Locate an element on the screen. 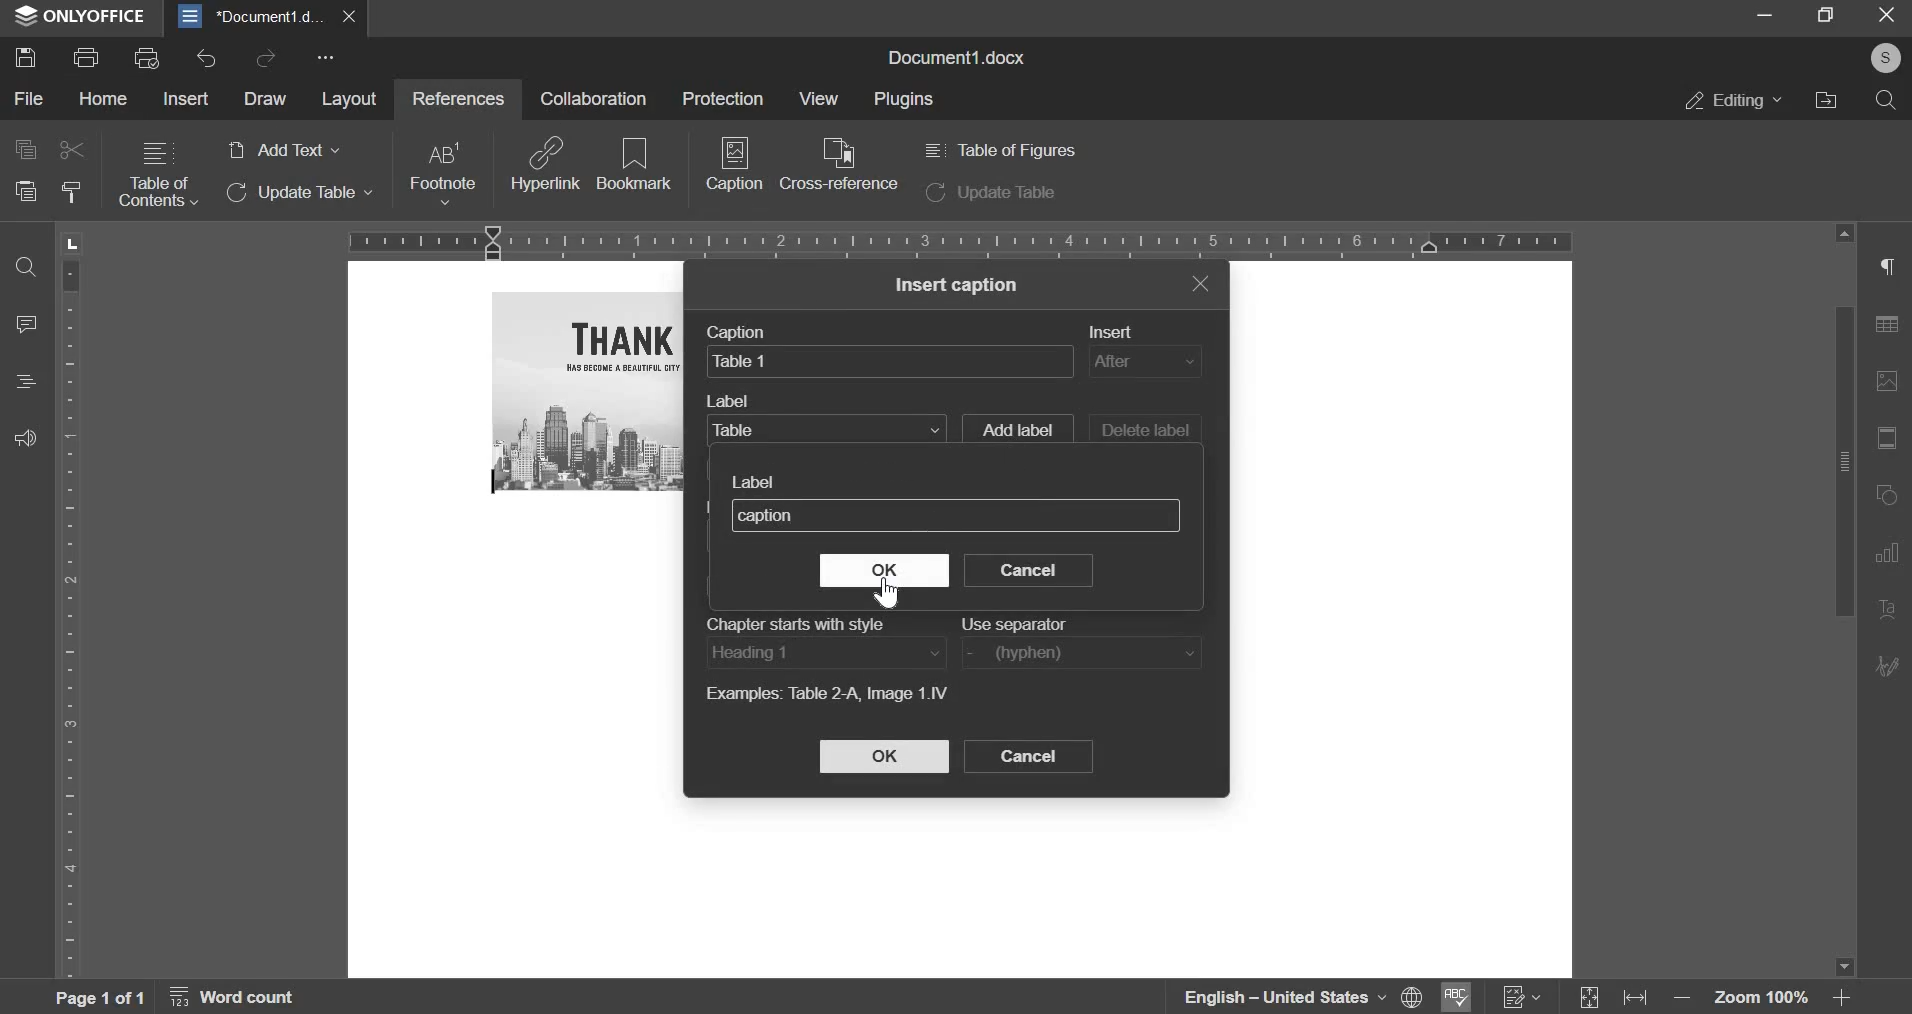  caption is located at coordinates (735, 171).